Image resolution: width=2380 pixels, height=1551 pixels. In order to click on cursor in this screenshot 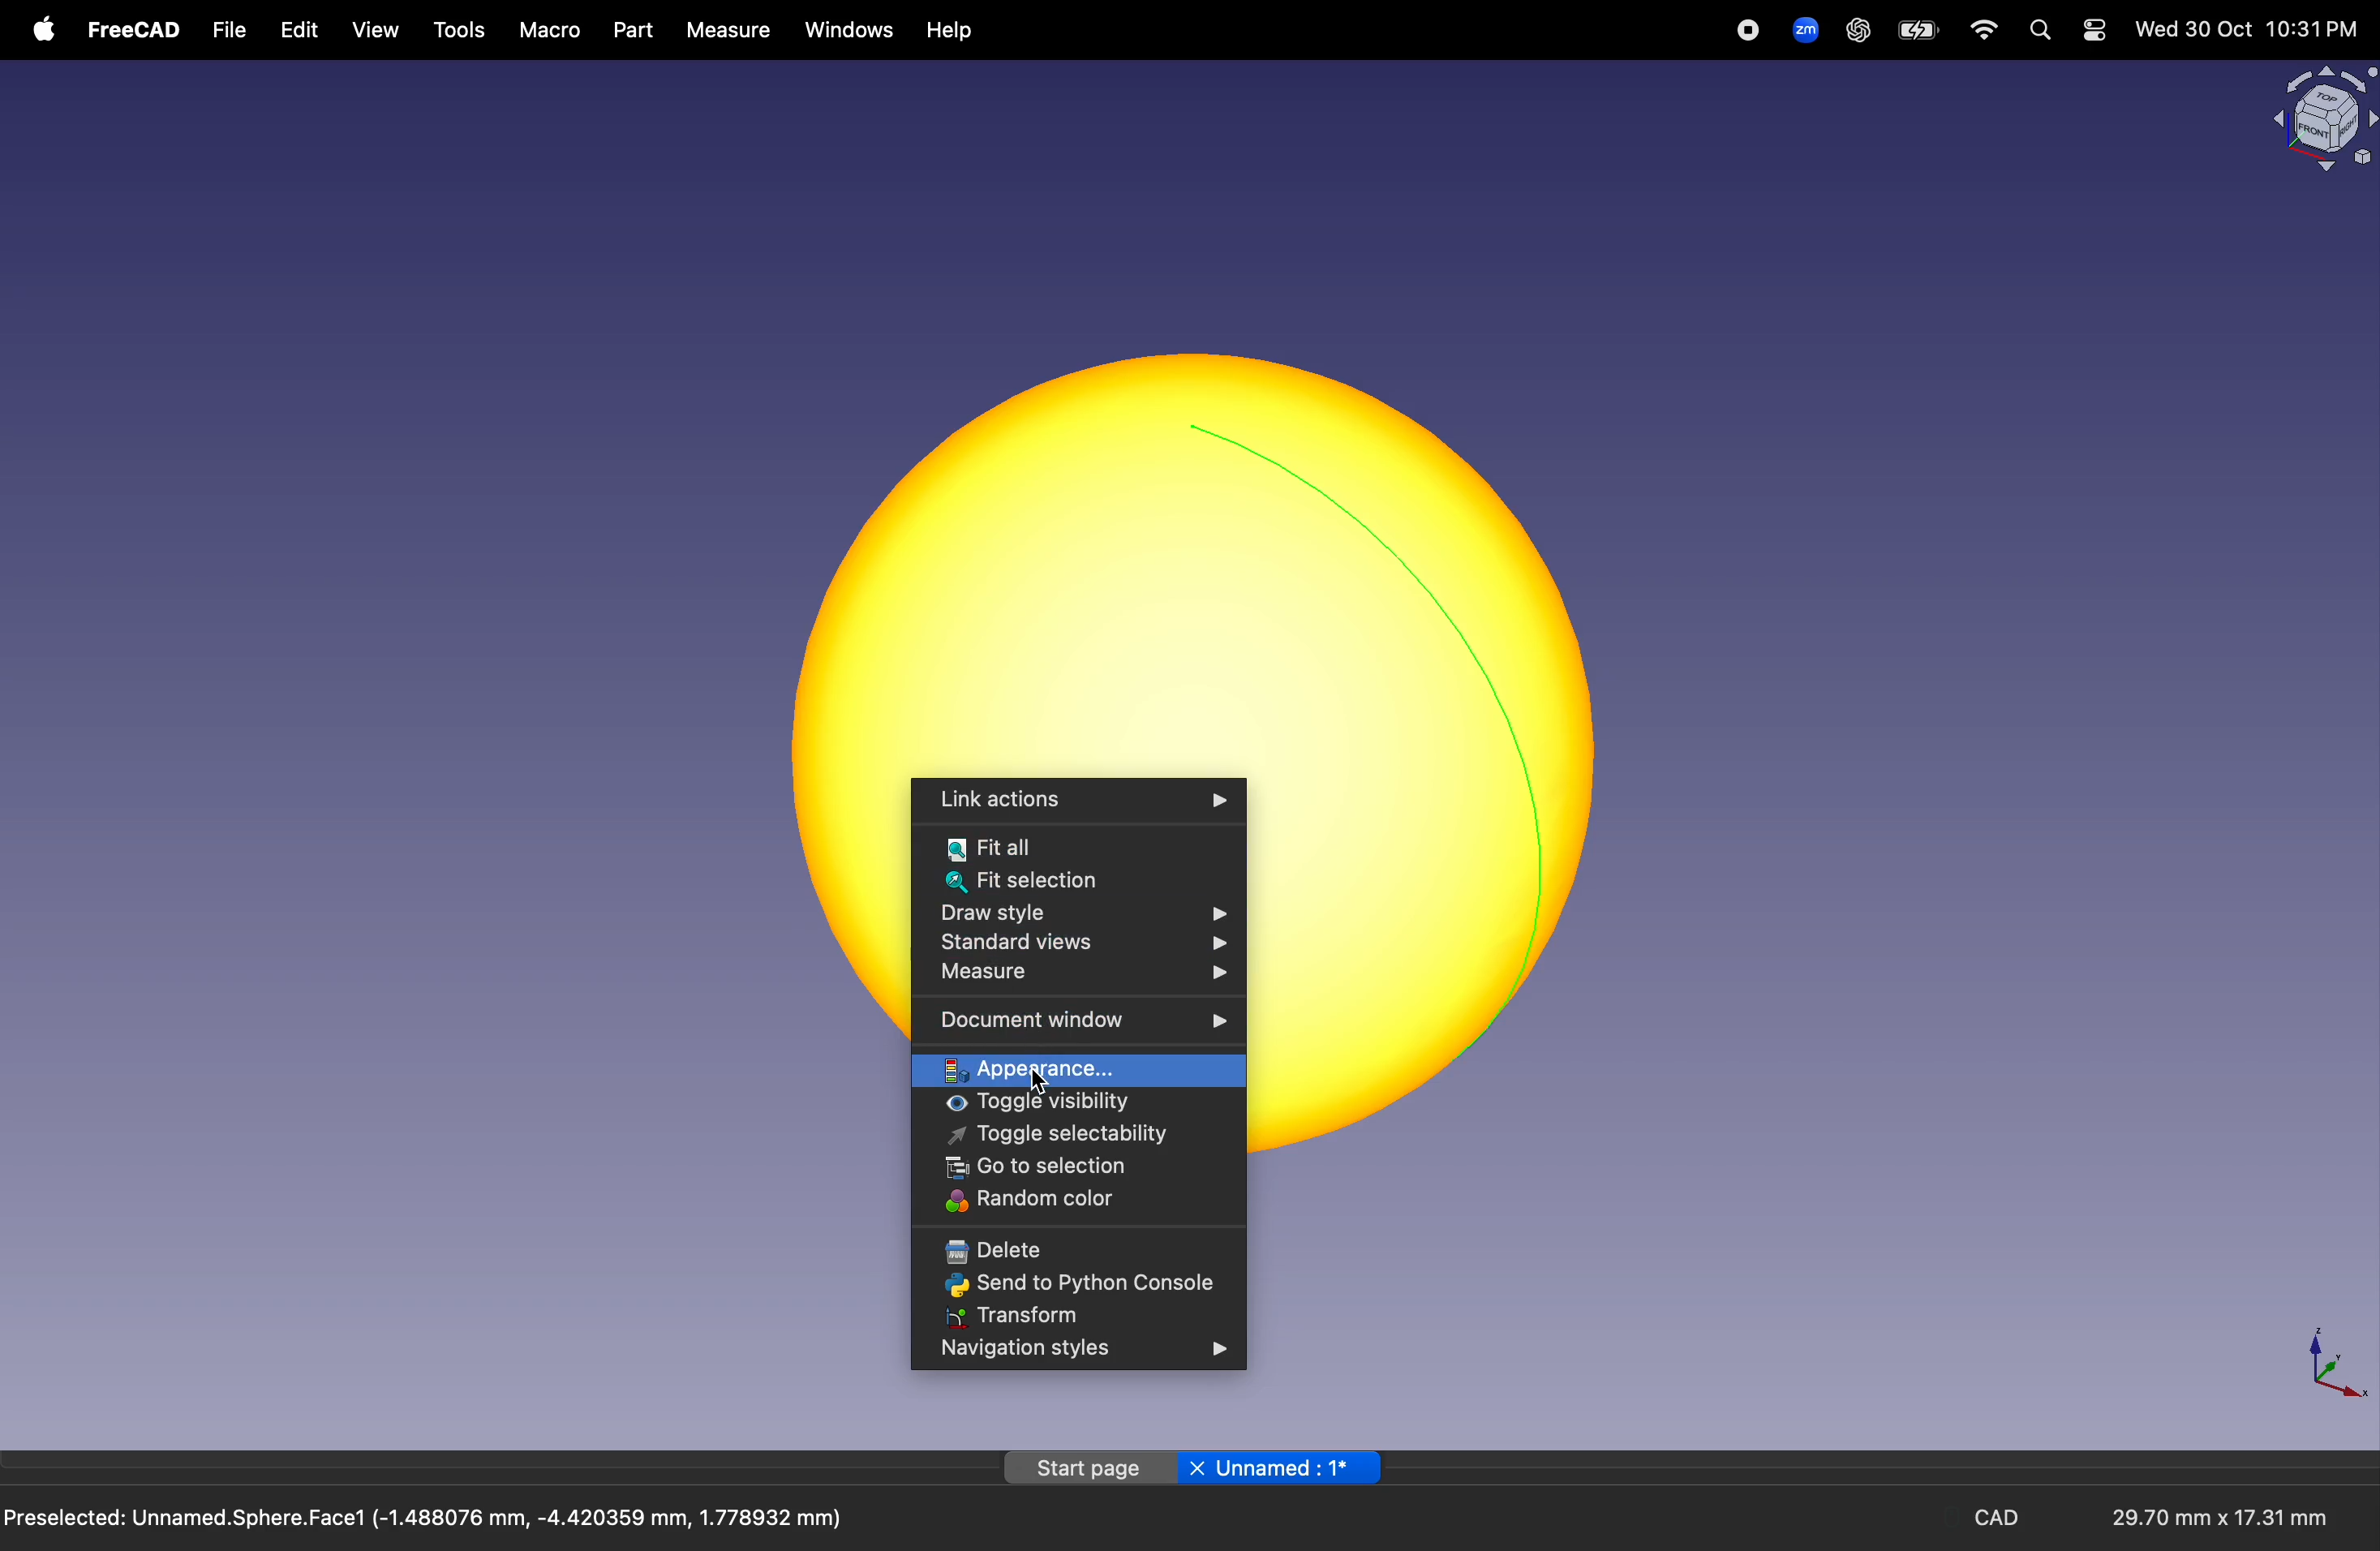, I will do `click(1041, 1083)`.